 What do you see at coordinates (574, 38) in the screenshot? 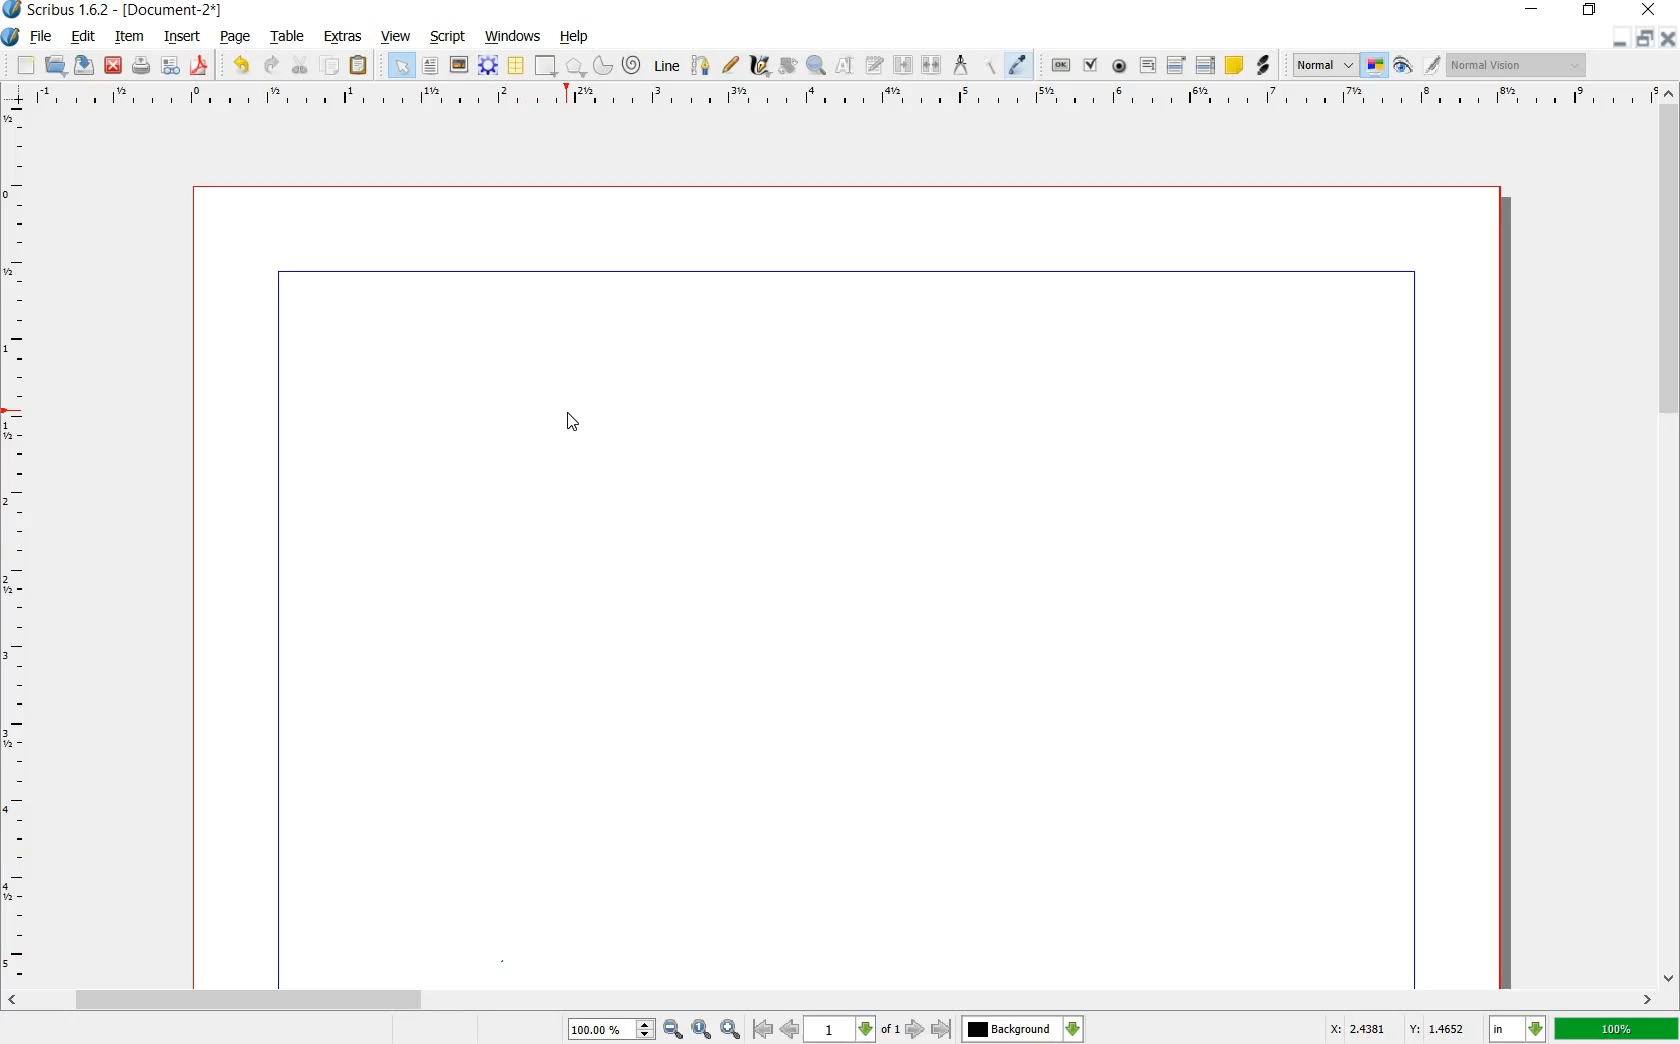
I see `HELP` at bounding box center [574, 38].